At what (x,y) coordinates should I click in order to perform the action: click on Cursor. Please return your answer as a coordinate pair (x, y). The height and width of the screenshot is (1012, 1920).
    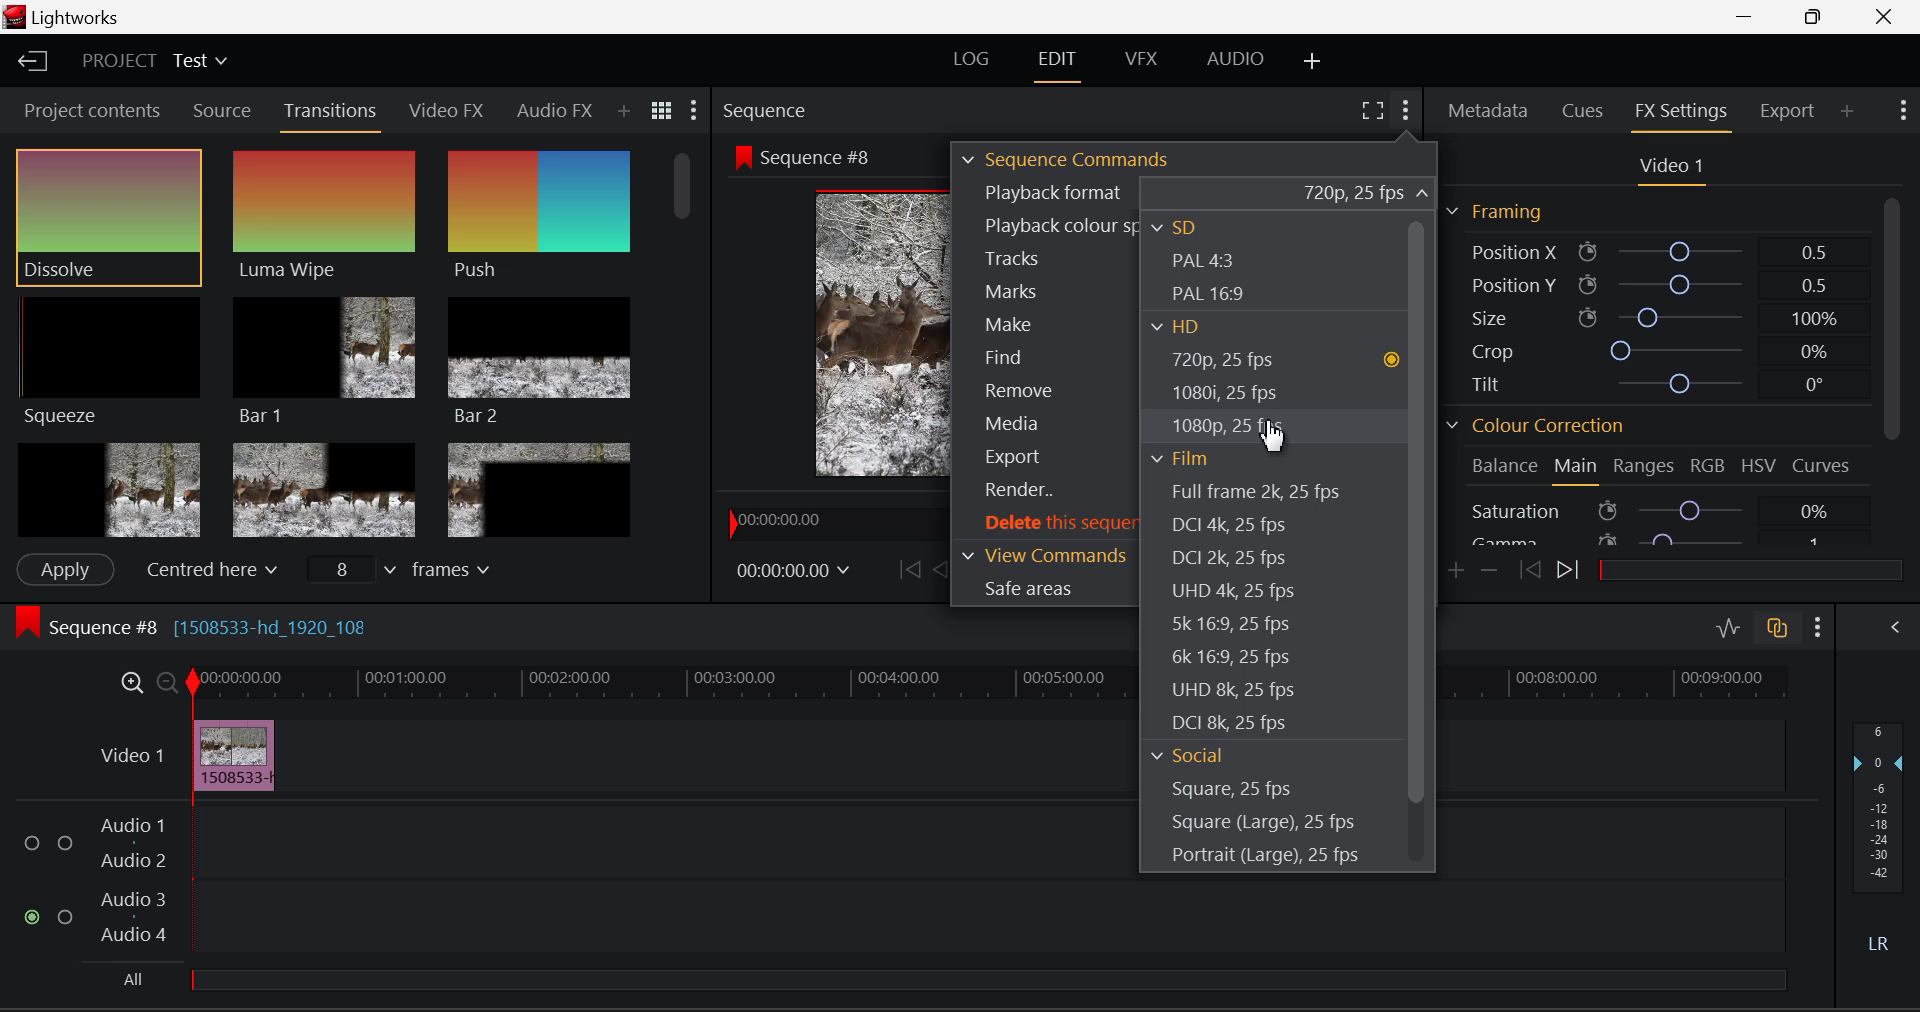
    Looking at the image, I should click on (1274, 437).